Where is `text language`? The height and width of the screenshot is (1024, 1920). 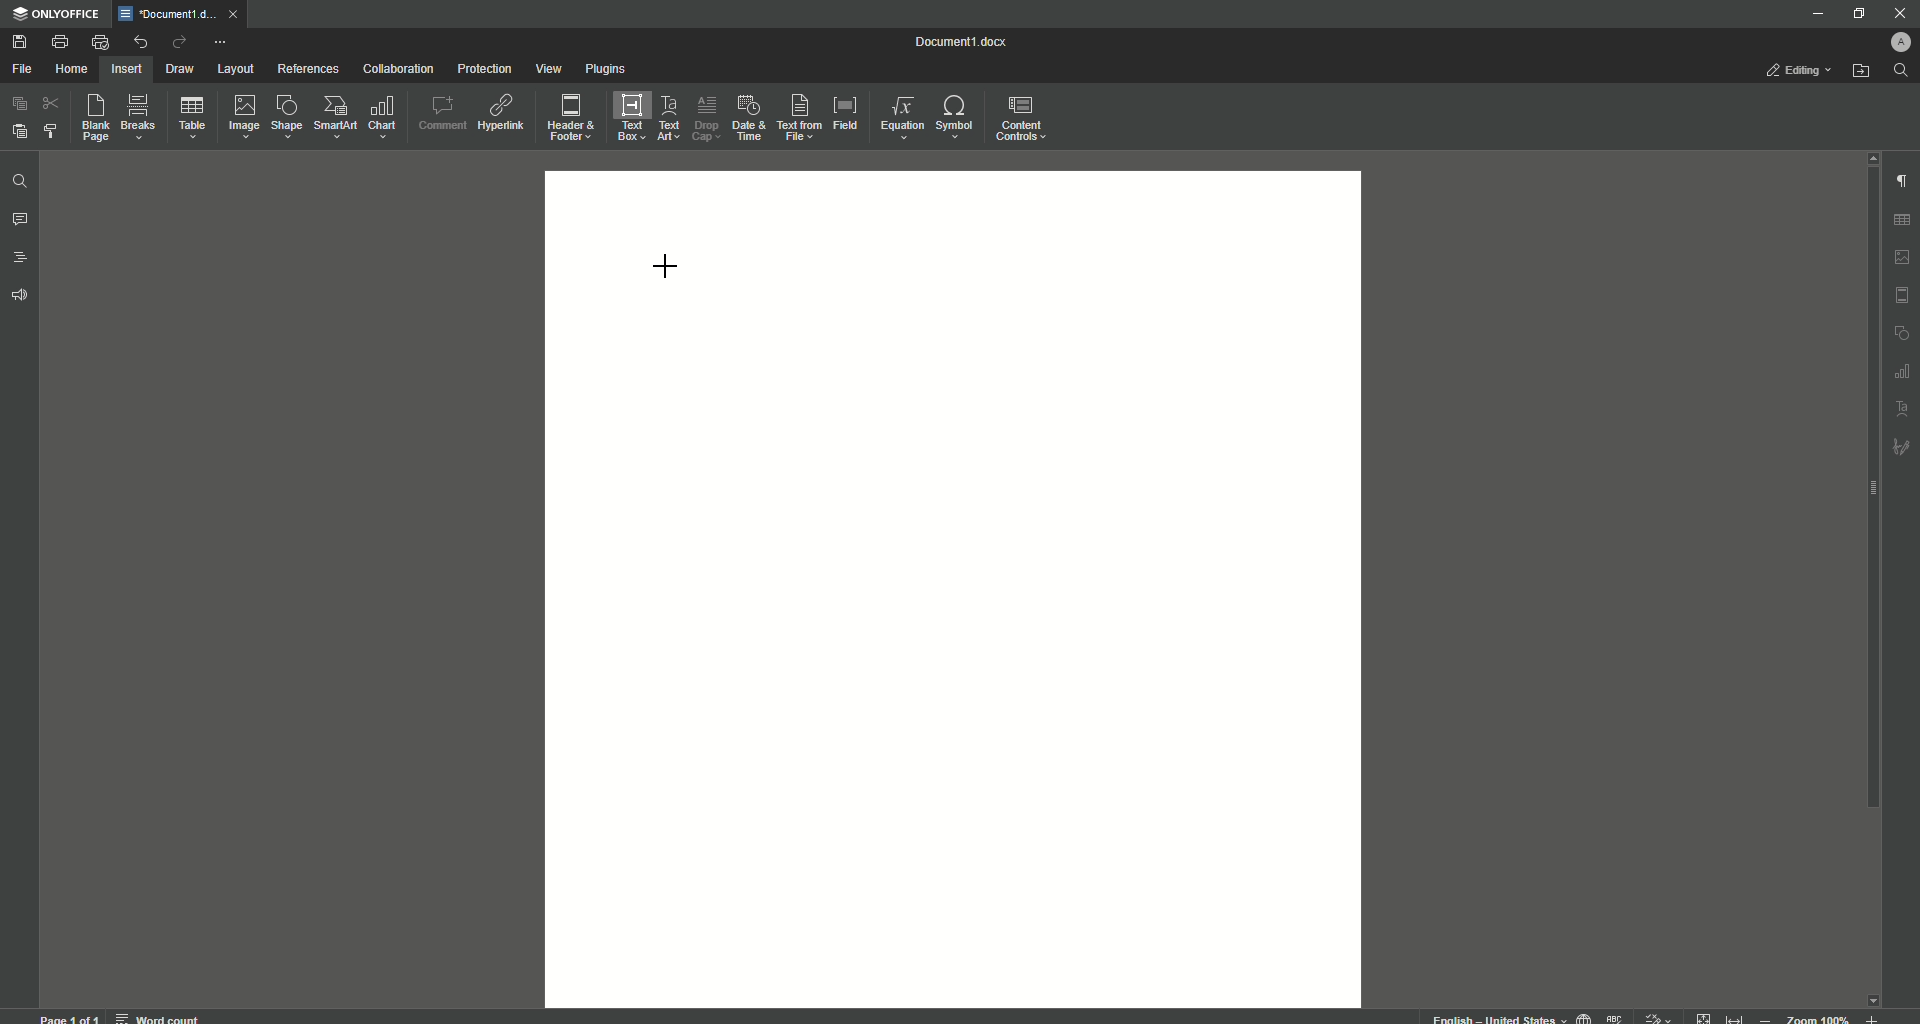 text language is located at coordinates (1490, 1017).